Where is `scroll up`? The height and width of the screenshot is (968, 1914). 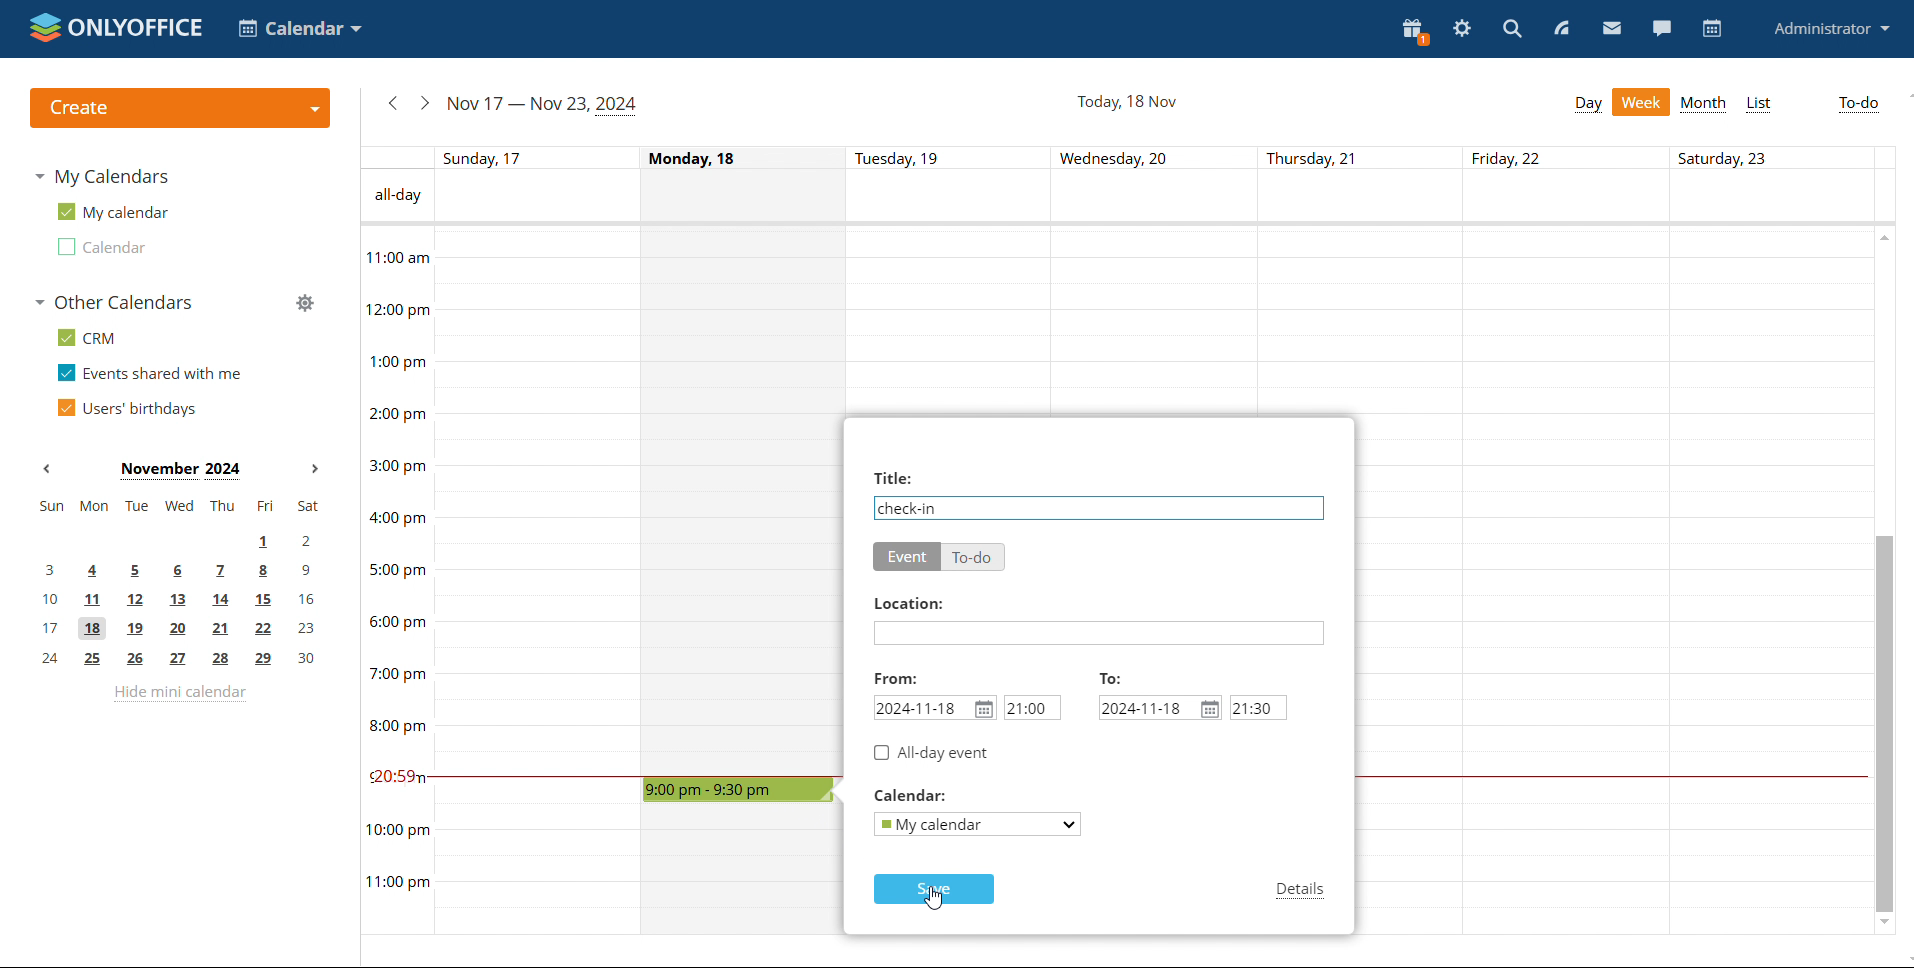 scroll up is located at coordinates (1885, 236).